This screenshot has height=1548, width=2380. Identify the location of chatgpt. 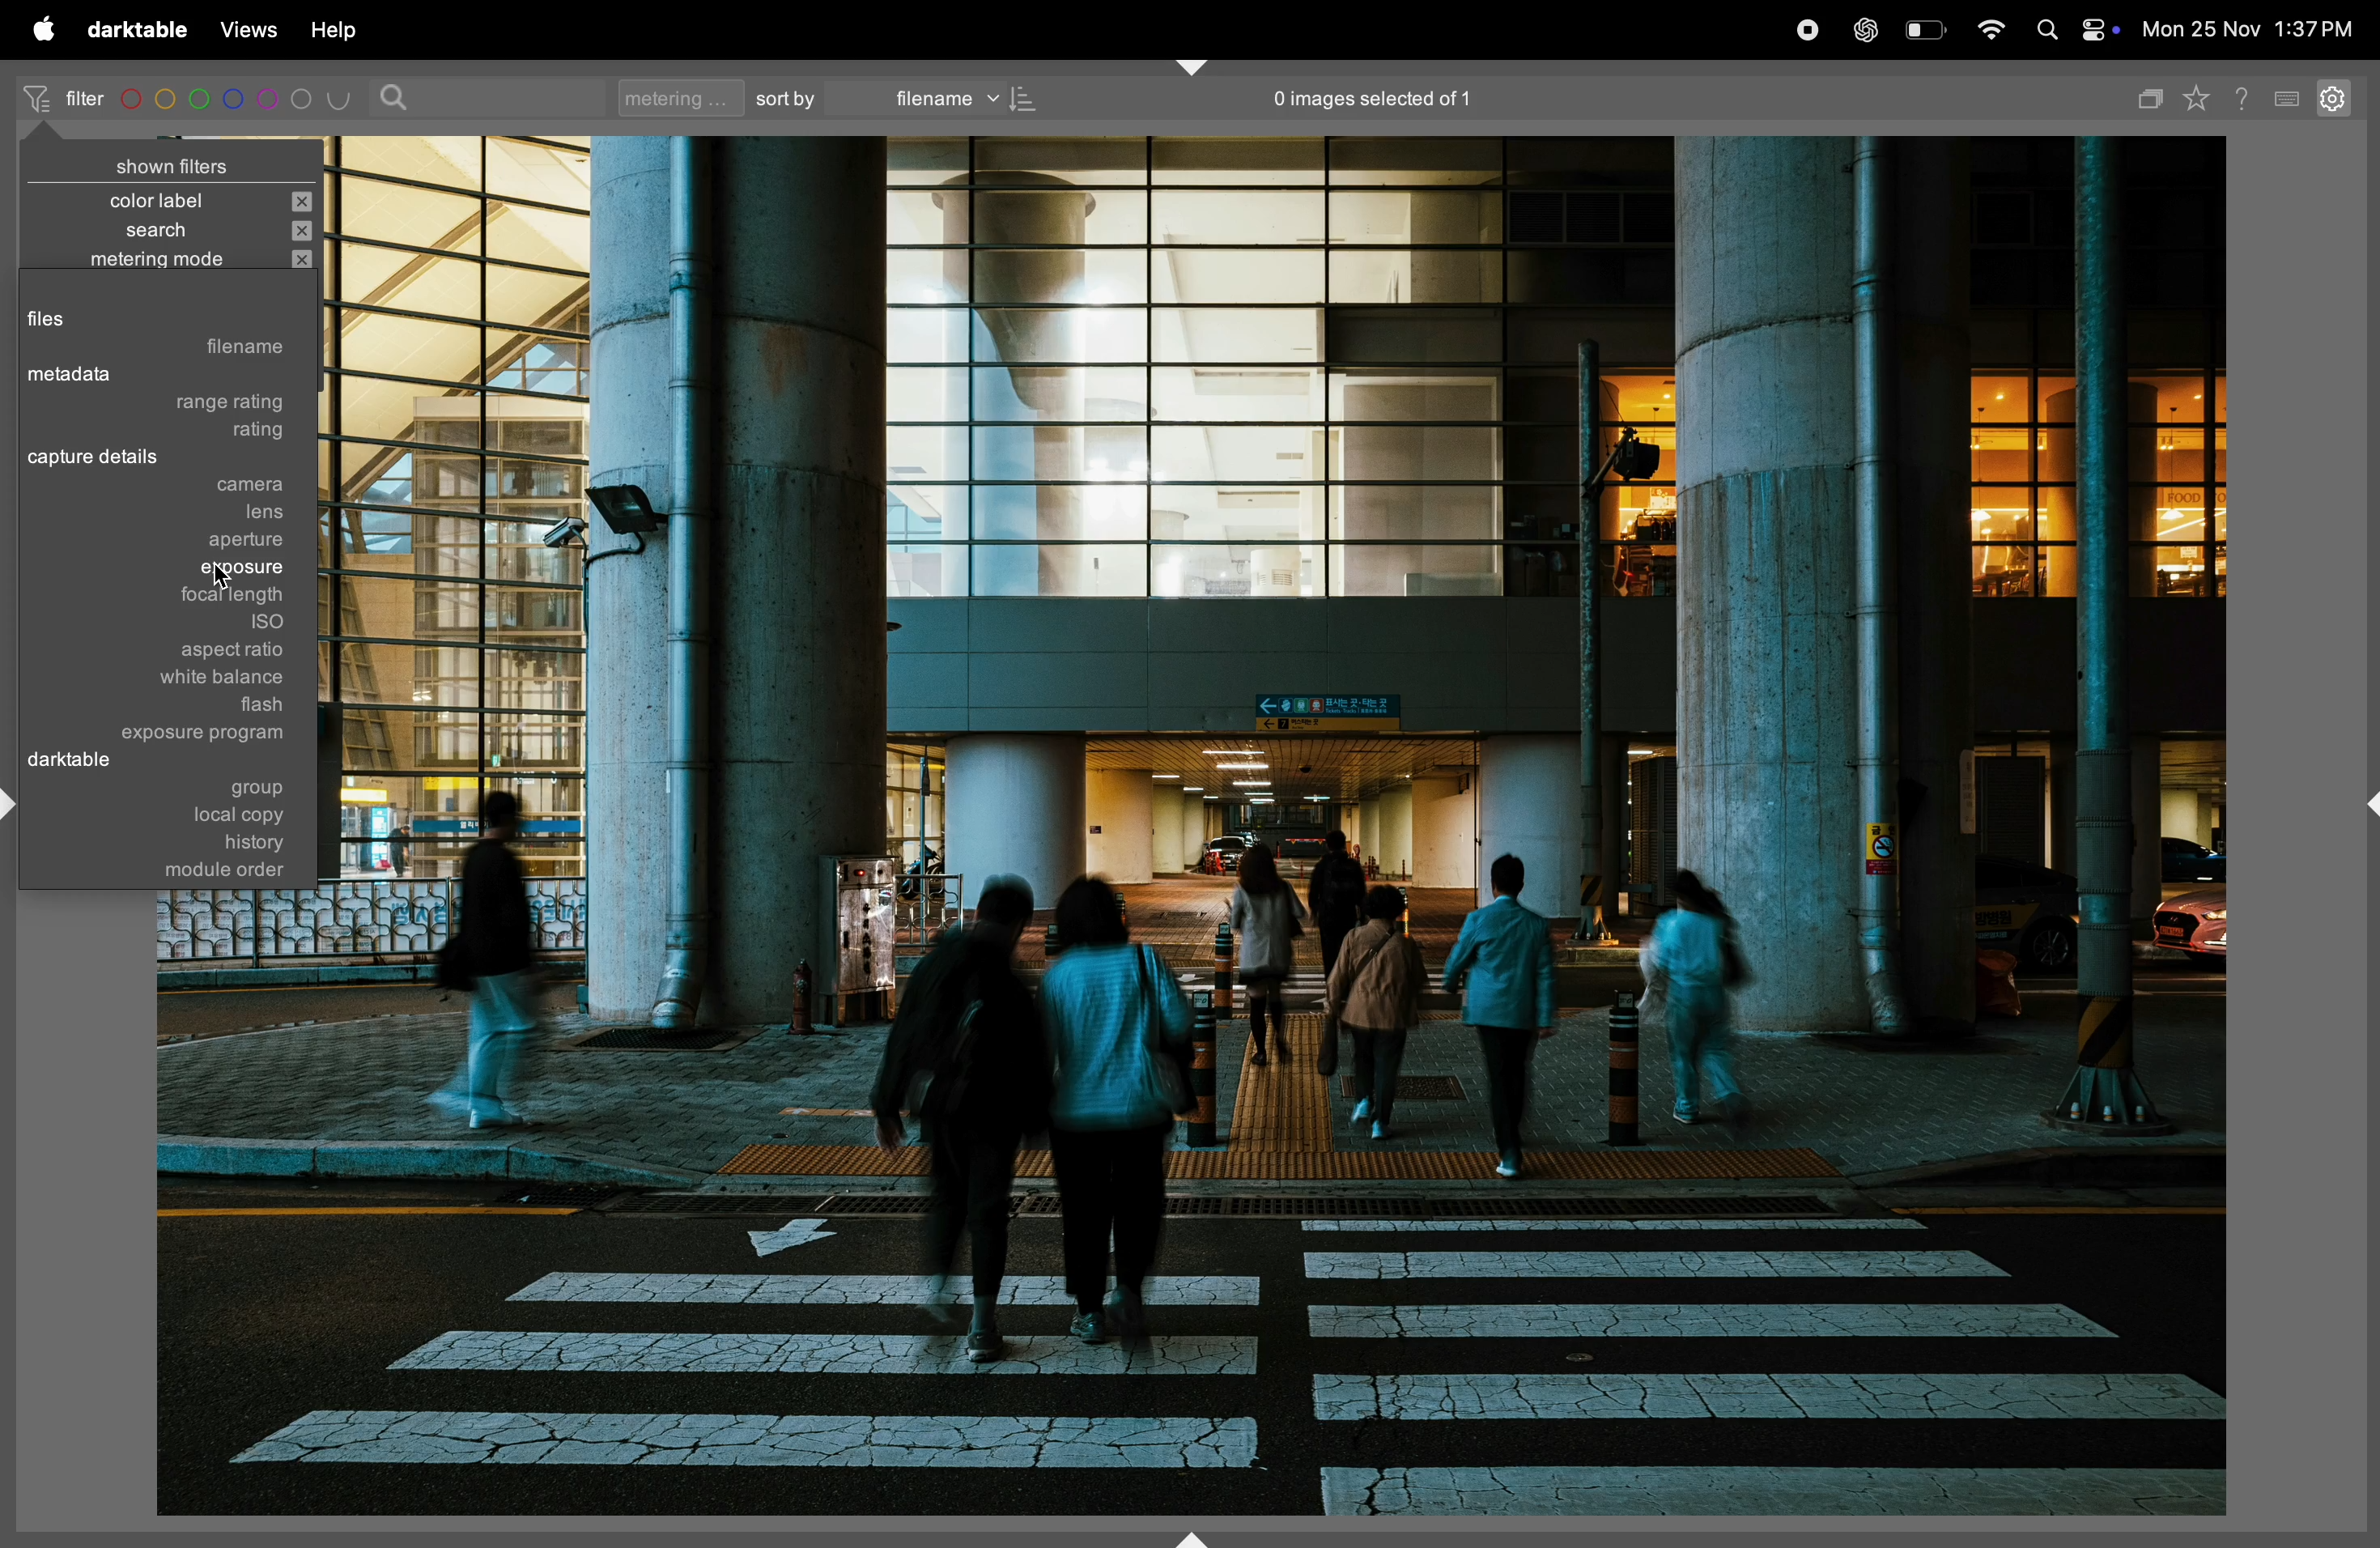
(1872, 28).